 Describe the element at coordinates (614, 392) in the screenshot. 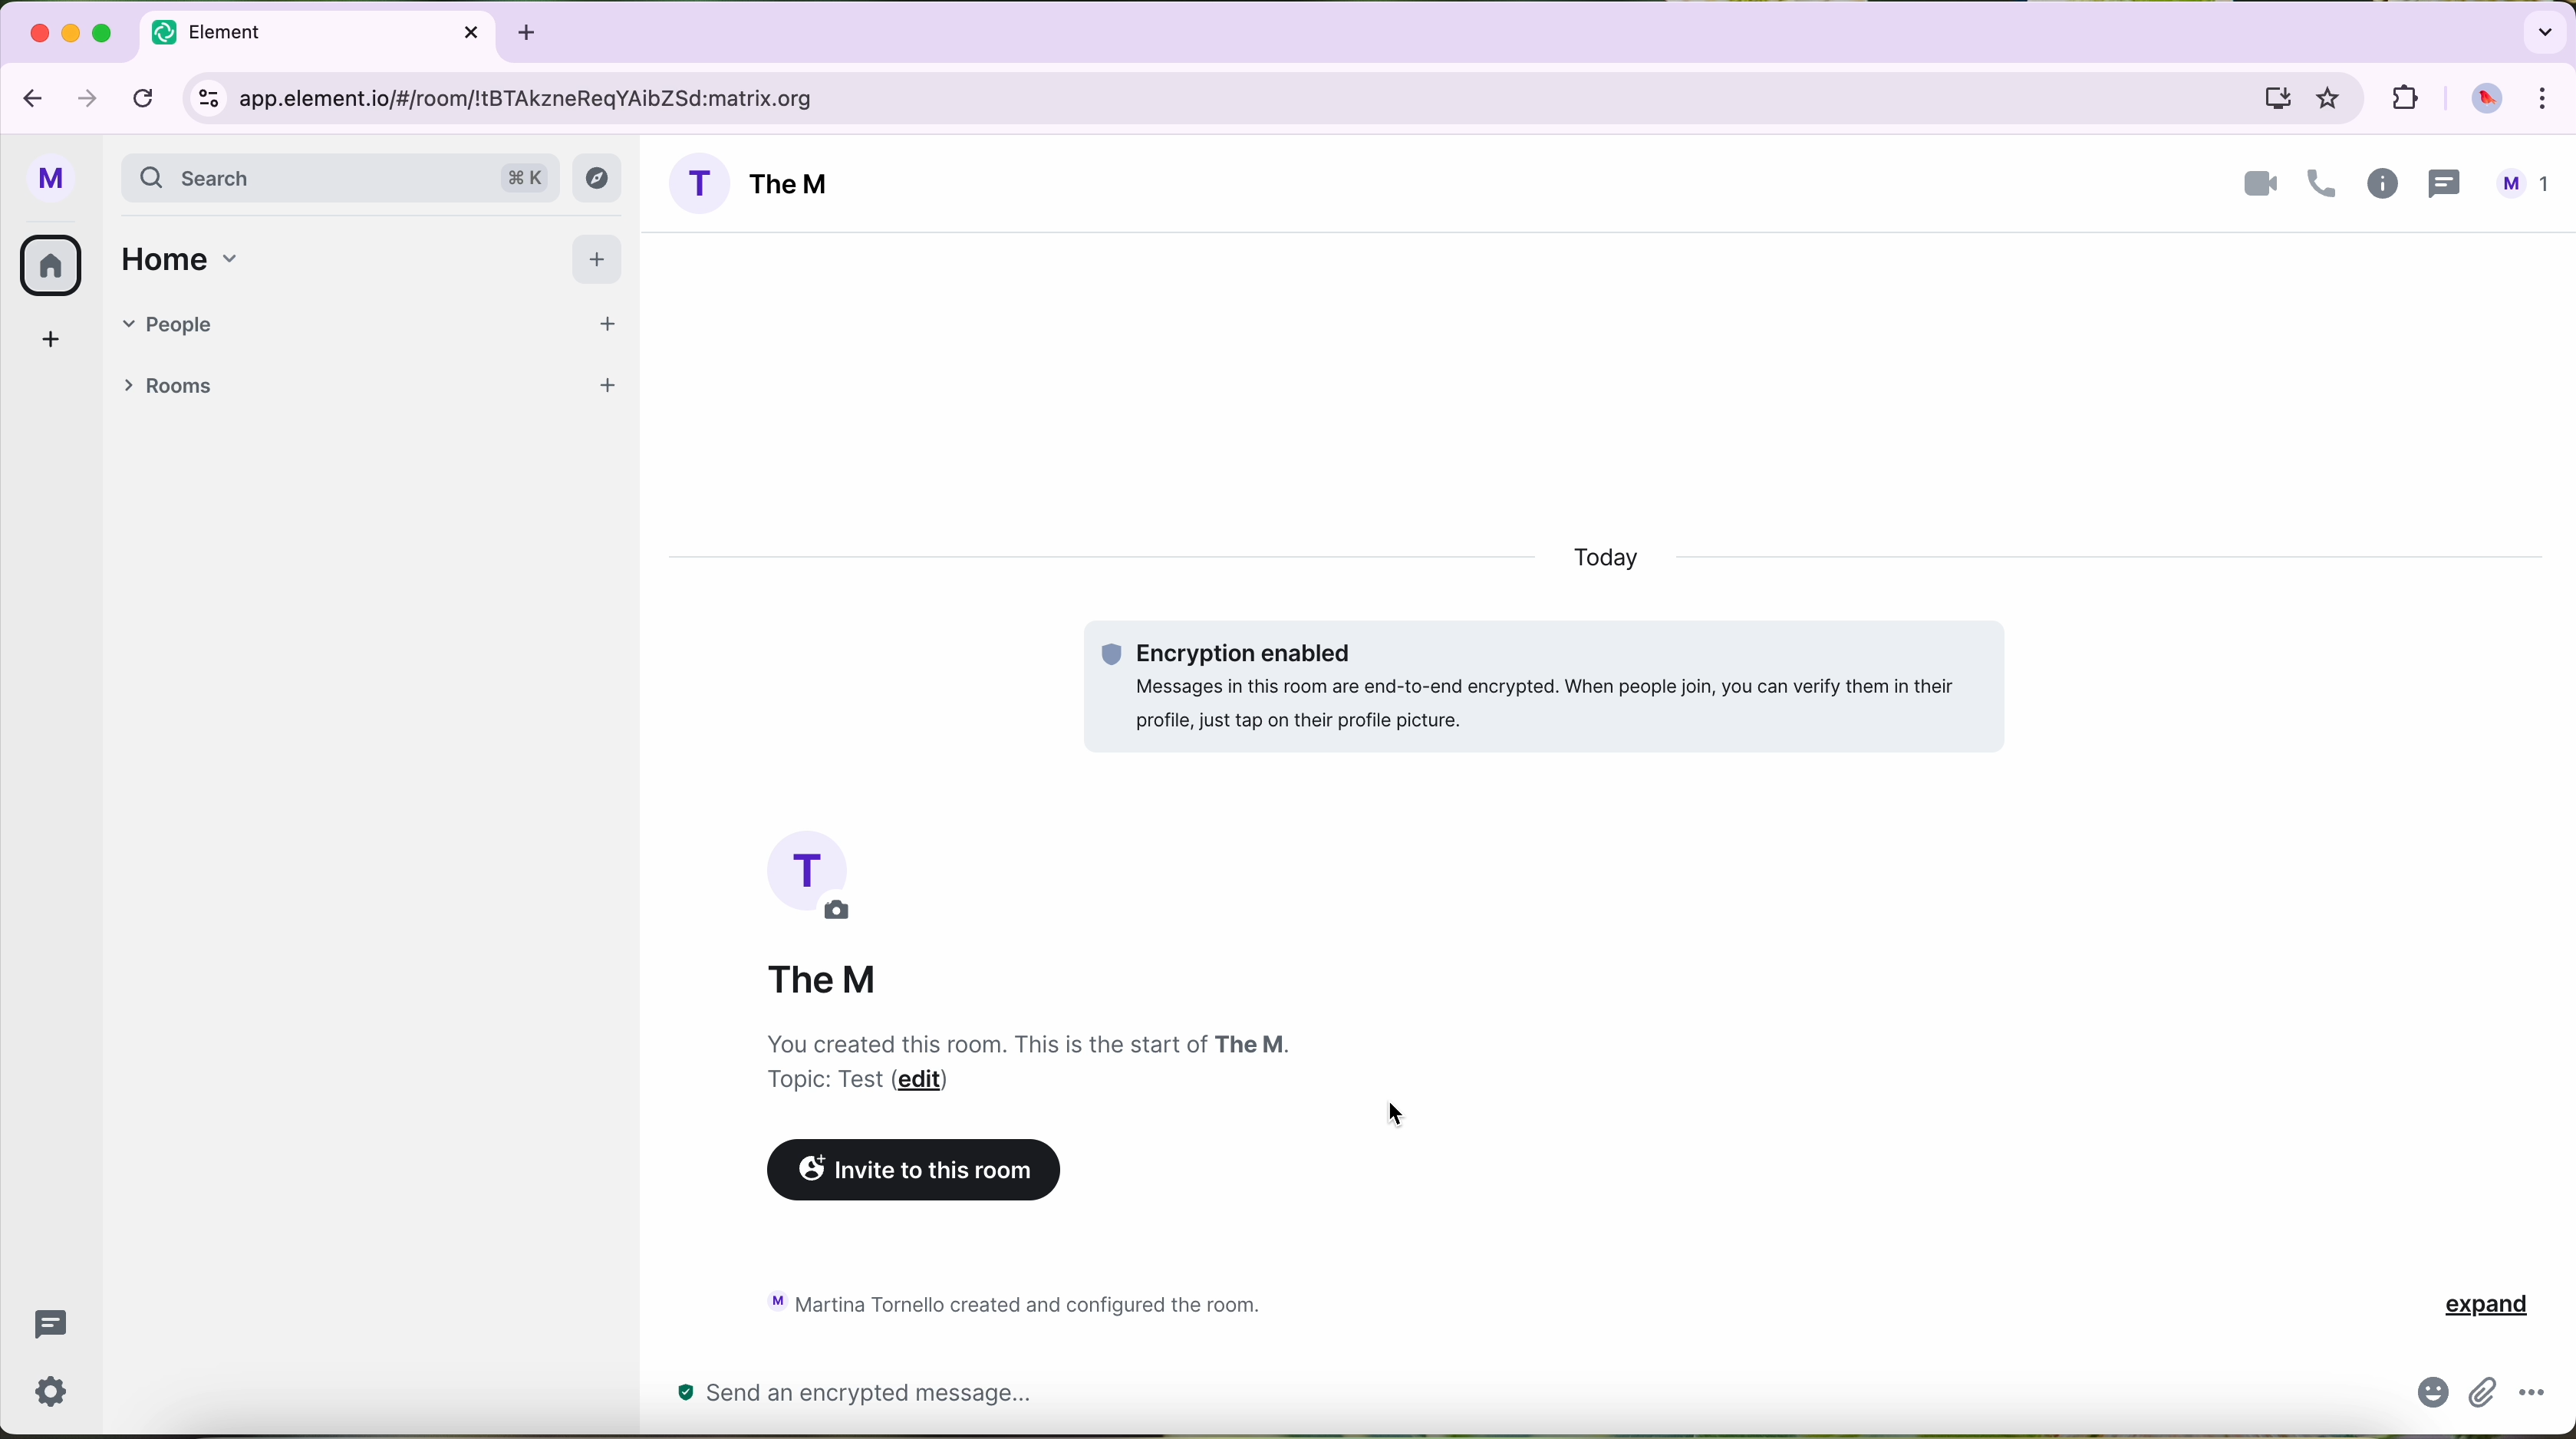

I see `add` at that location.